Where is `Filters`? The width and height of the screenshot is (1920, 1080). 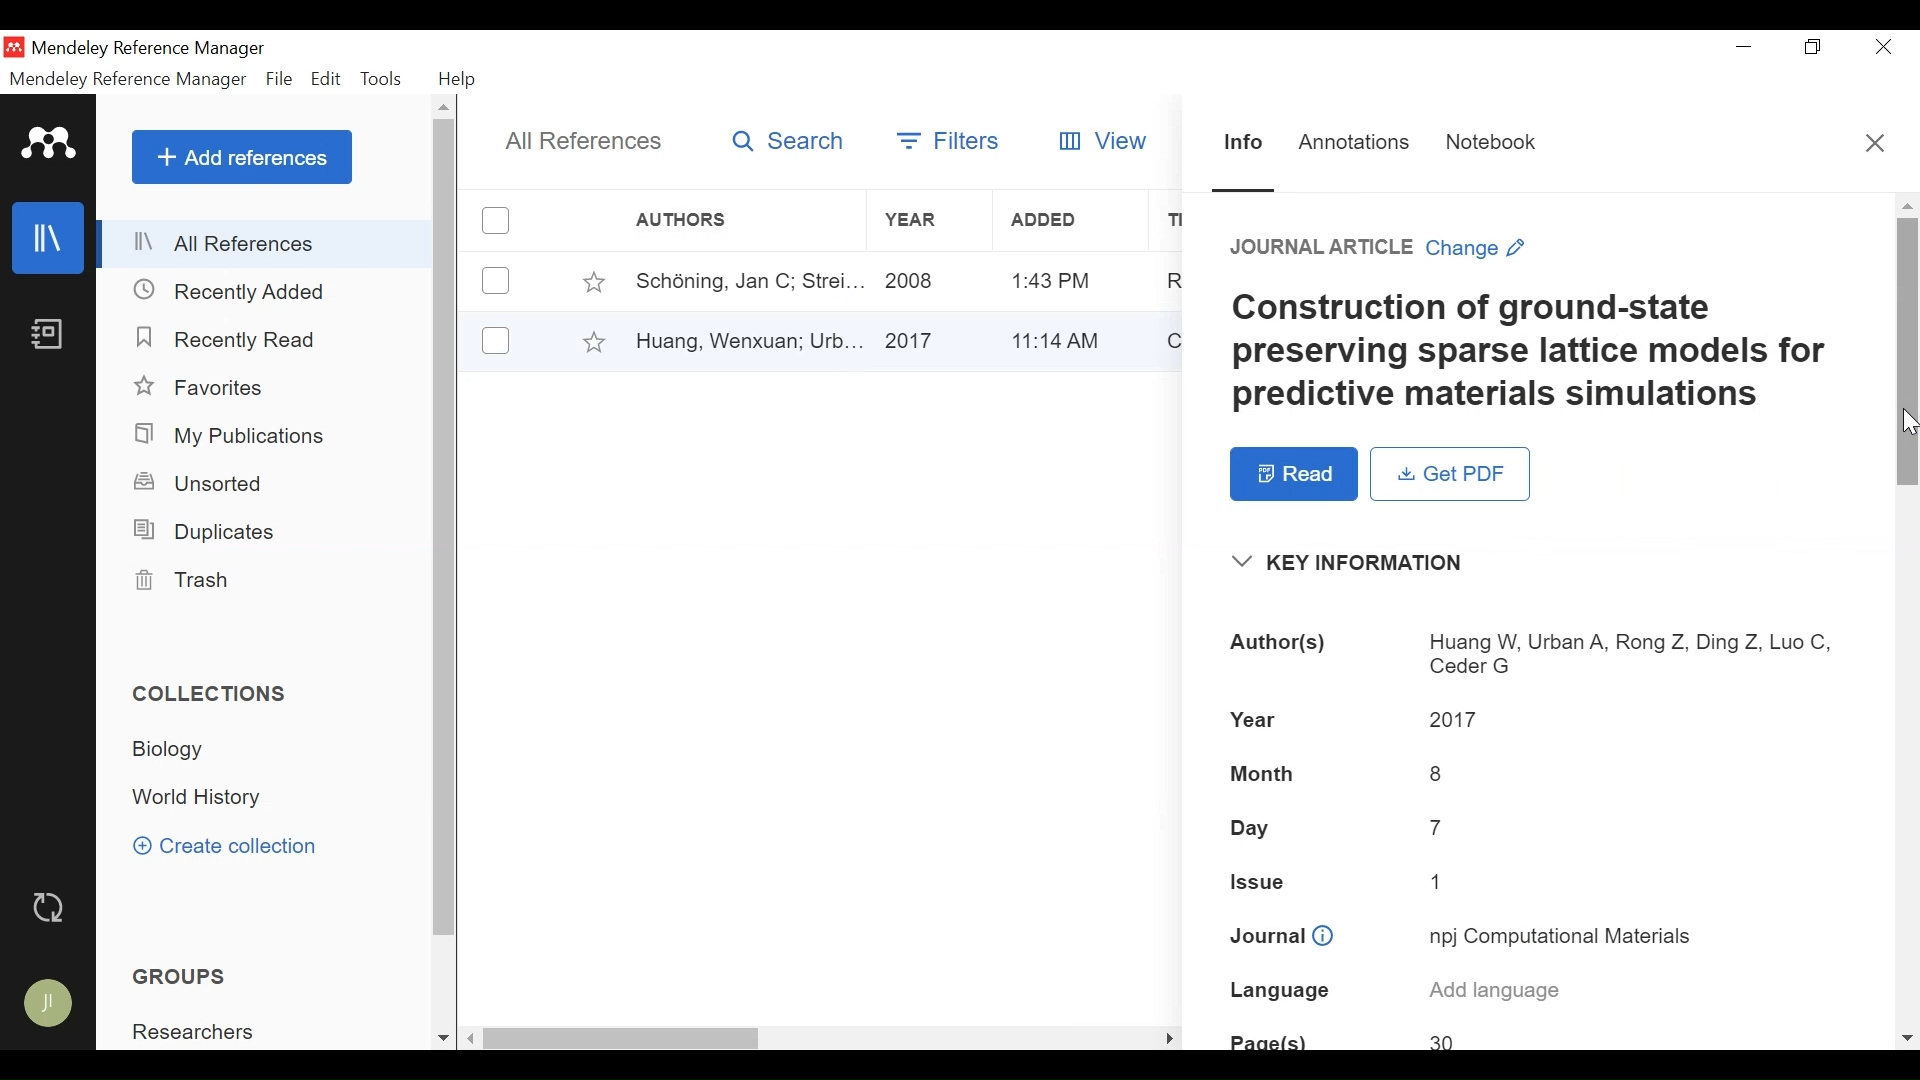
Filters is located at coordinates (945, 140).